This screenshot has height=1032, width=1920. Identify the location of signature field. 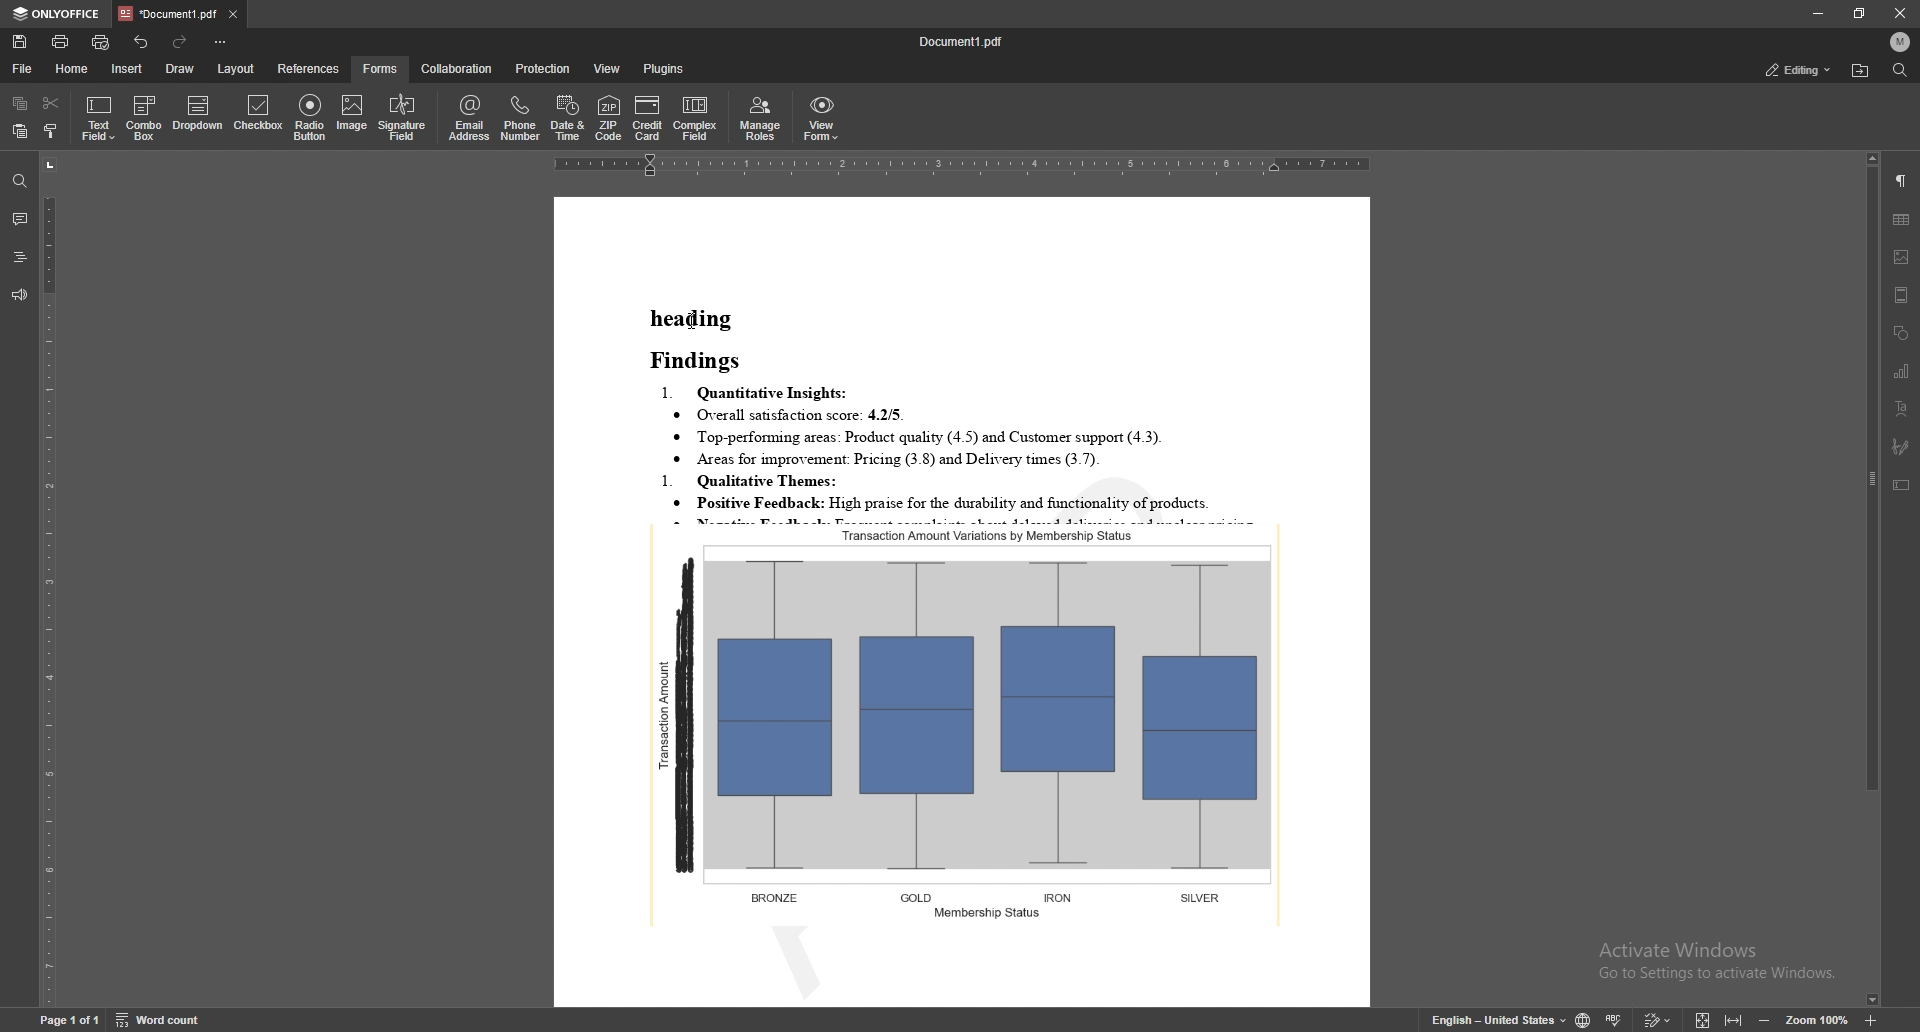
(403, 117).